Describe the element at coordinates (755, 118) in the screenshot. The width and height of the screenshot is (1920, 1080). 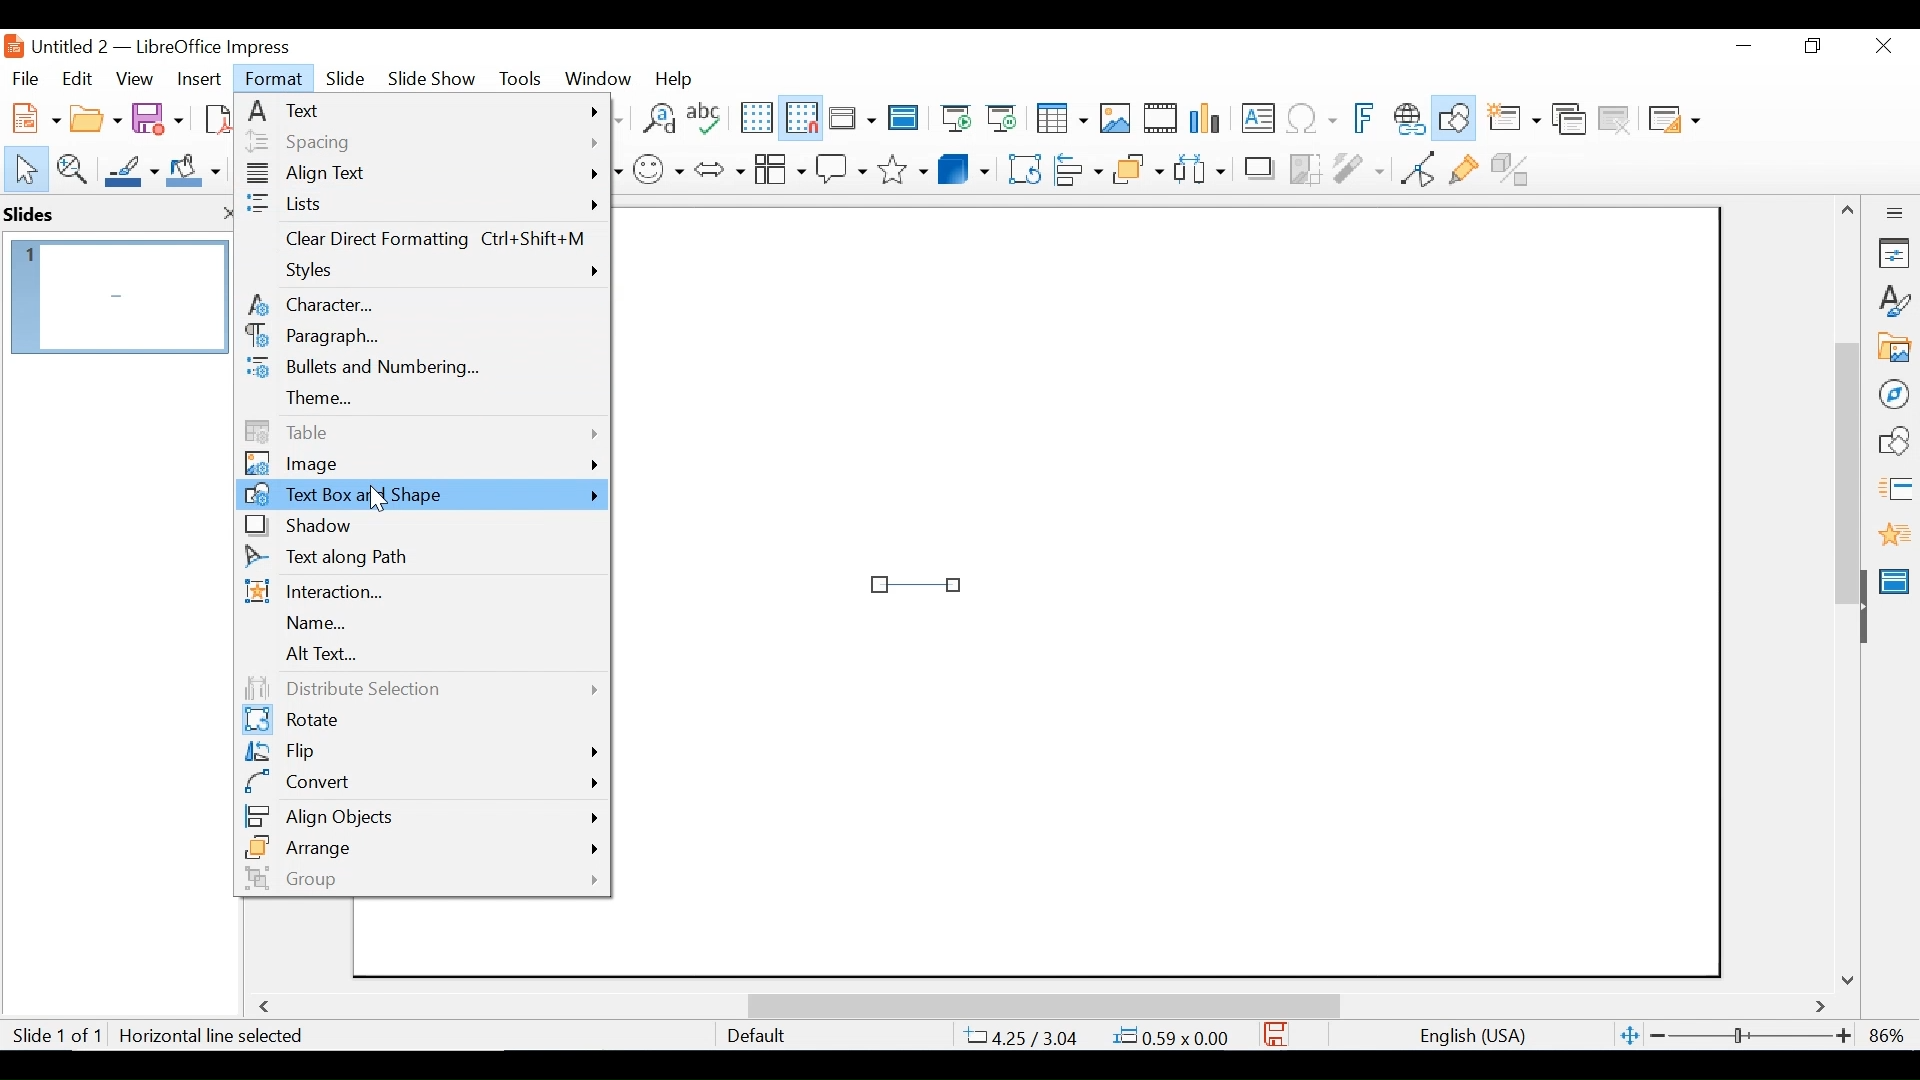
I see `Display Grid` at that location.